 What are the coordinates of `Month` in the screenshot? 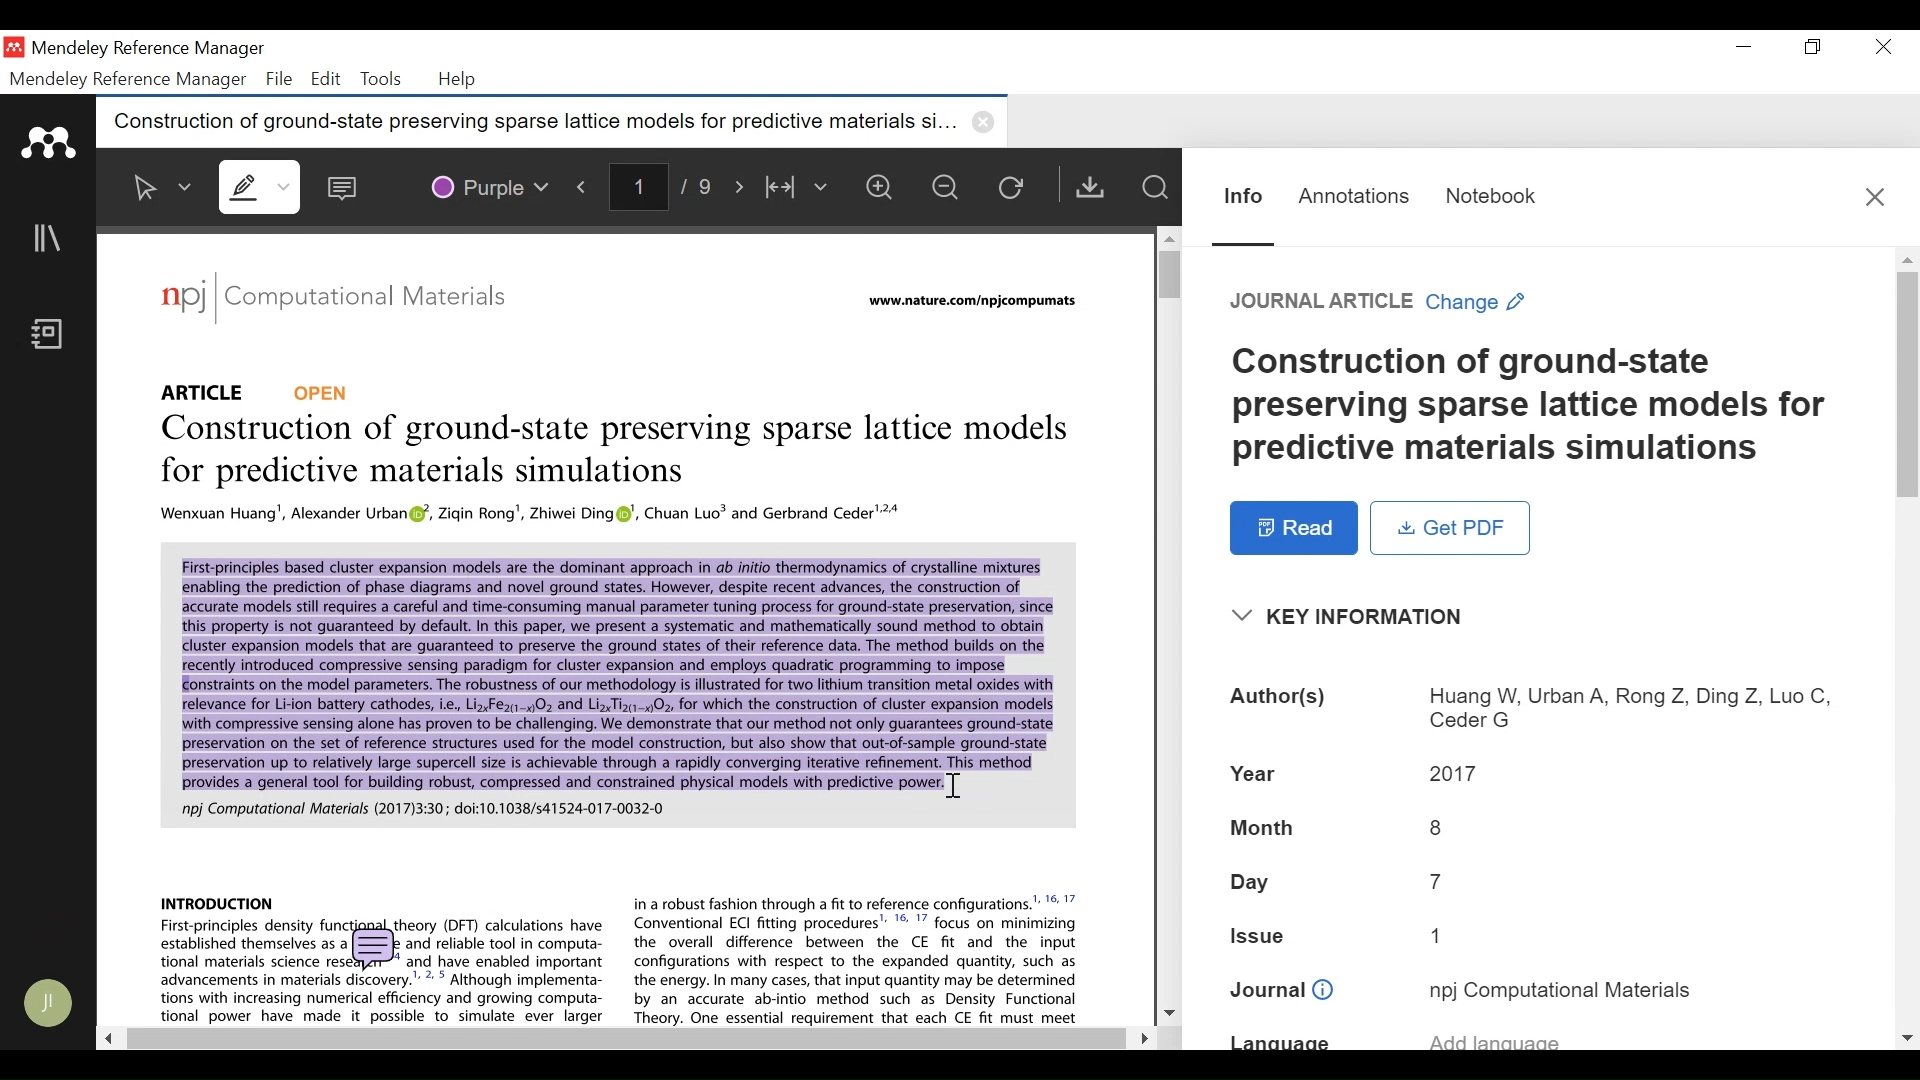 It's located at (1263, 830).